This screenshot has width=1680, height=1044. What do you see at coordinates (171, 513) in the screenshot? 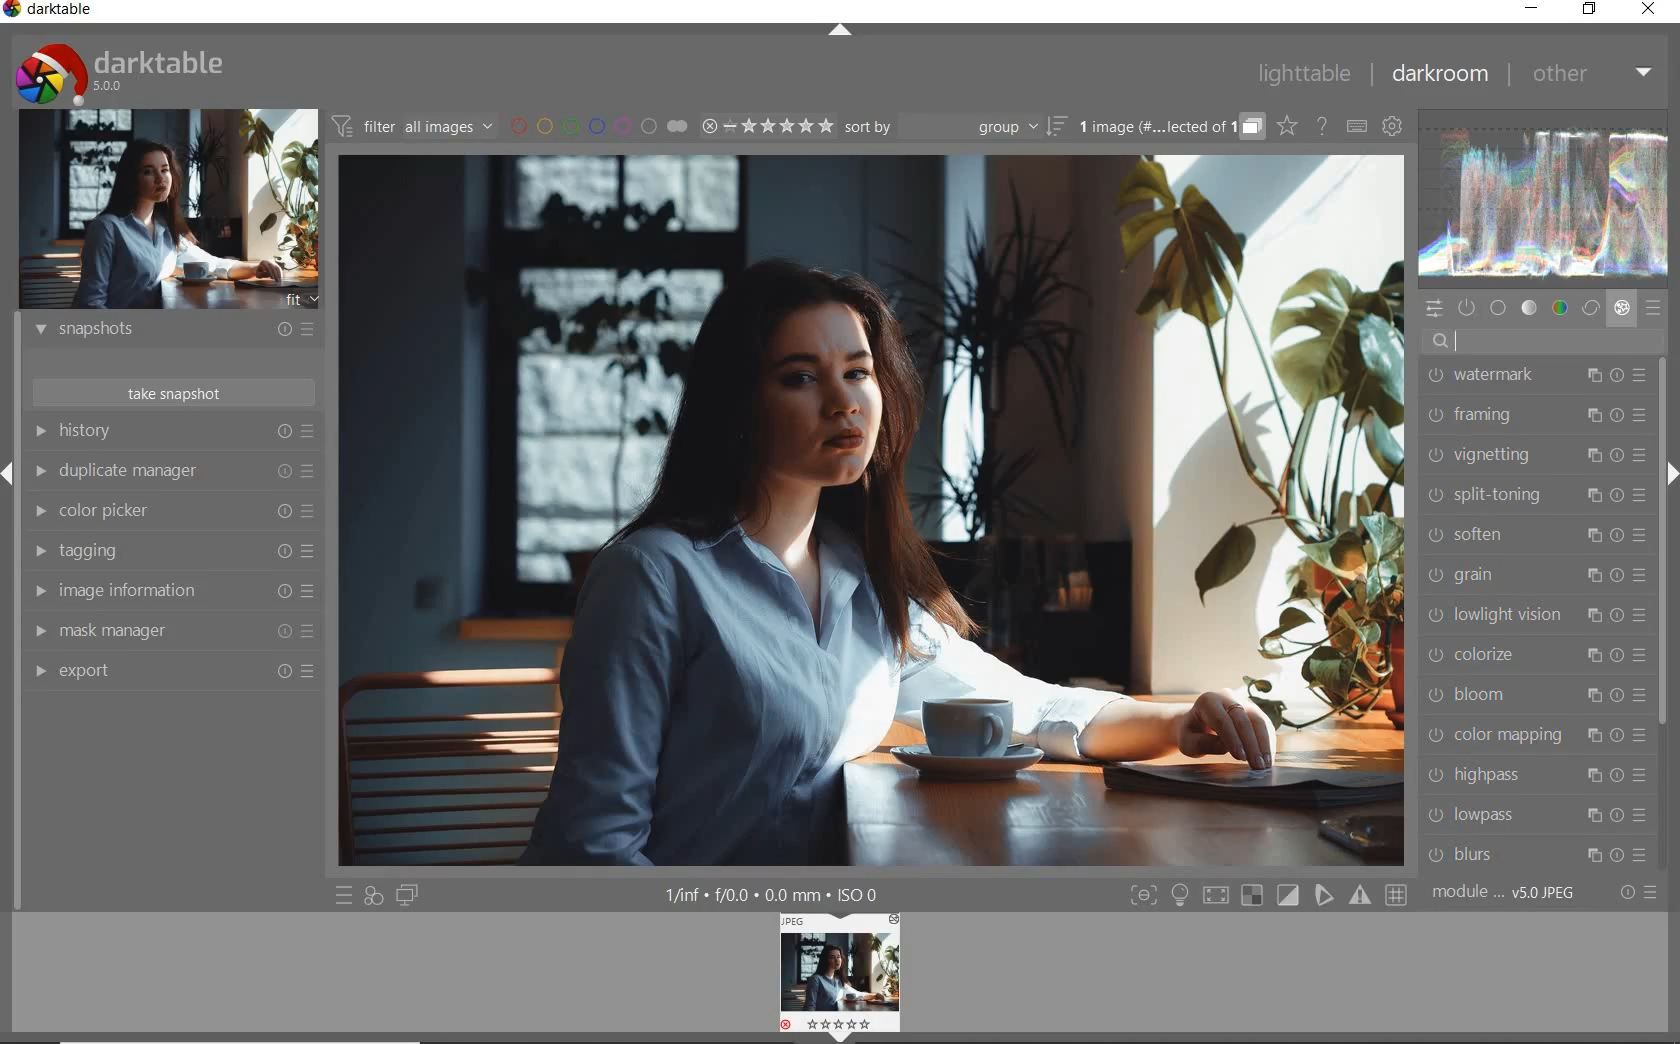
I see `color picker` at bounding box center [171, 513].